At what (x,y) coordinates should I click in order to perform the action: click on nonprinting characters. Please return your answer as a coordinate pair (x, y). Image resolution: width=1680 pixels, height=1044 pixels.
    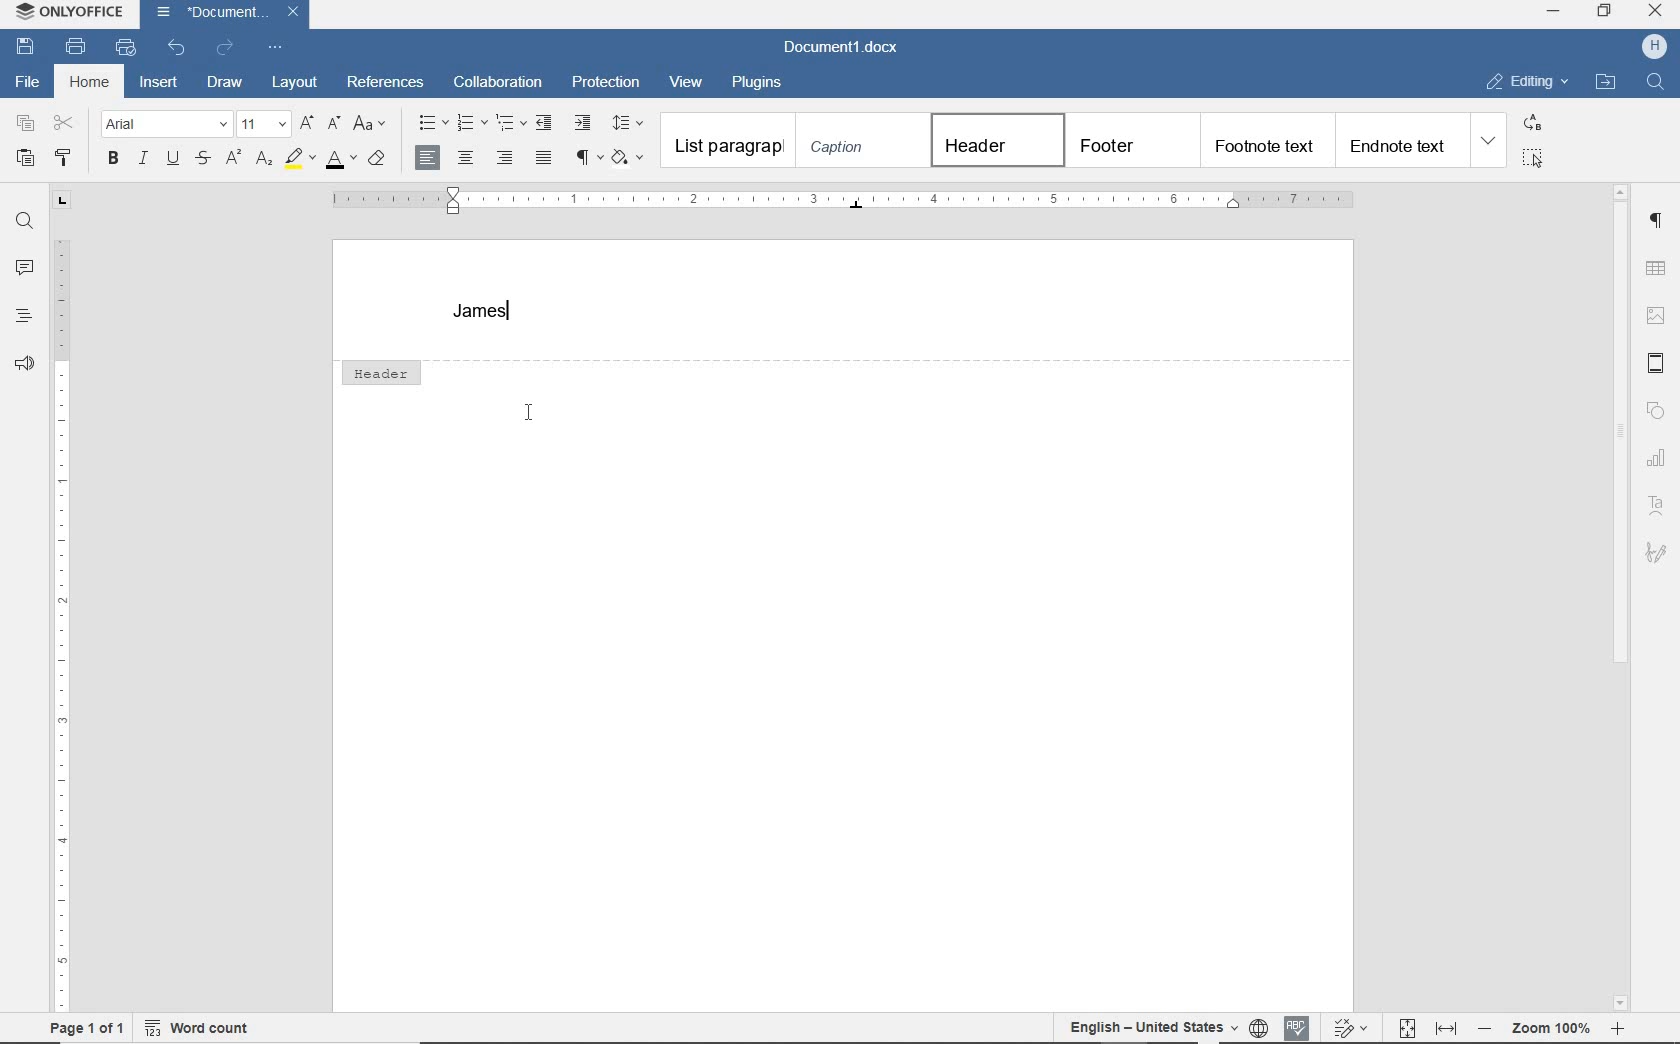
    Looking at the image, I should click on (588, 157).